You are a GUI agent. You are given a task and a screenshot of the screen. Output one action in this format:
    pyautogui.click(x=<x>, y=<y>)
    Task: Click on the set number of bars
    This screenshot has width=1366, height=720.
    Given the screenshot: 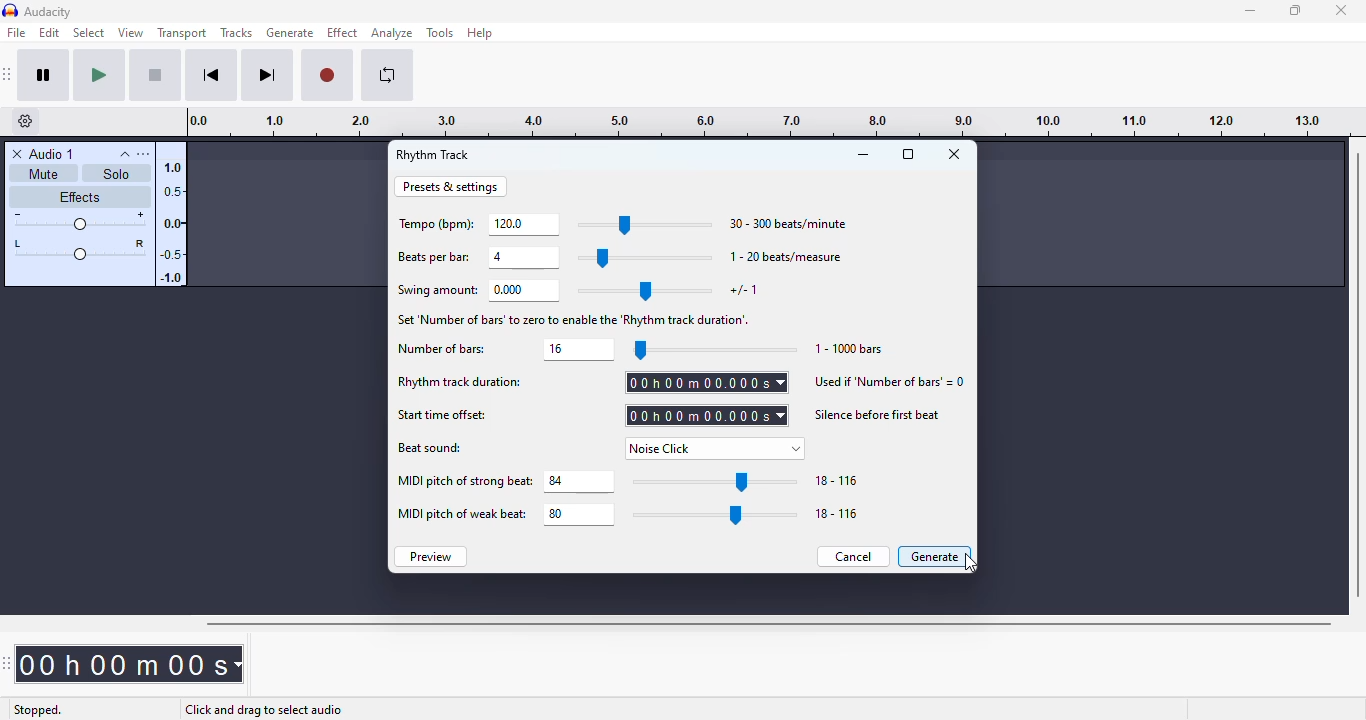 What is the action you would take?
    pyautogui.click(x=579, y=349)
    